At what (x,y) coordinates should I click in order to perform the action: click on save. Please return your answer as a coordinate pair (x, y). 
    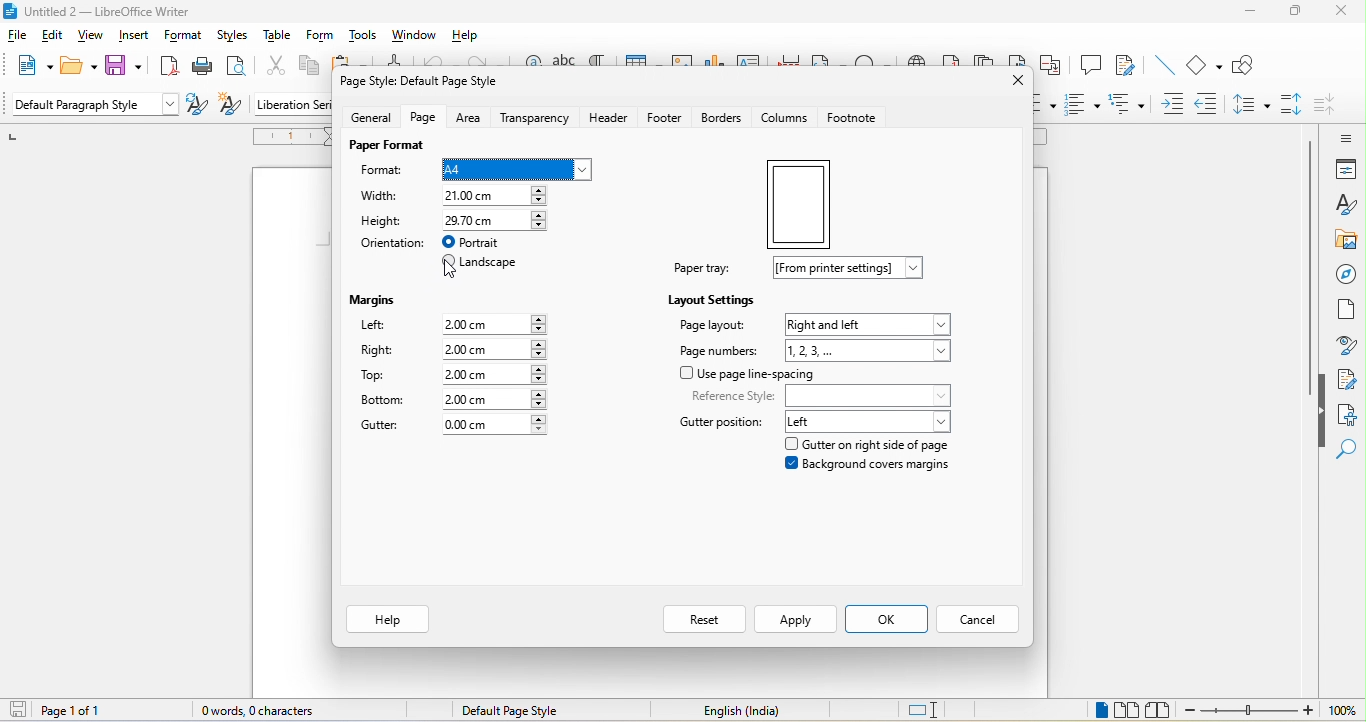
    Looking at the image, I should click on (123, 66).